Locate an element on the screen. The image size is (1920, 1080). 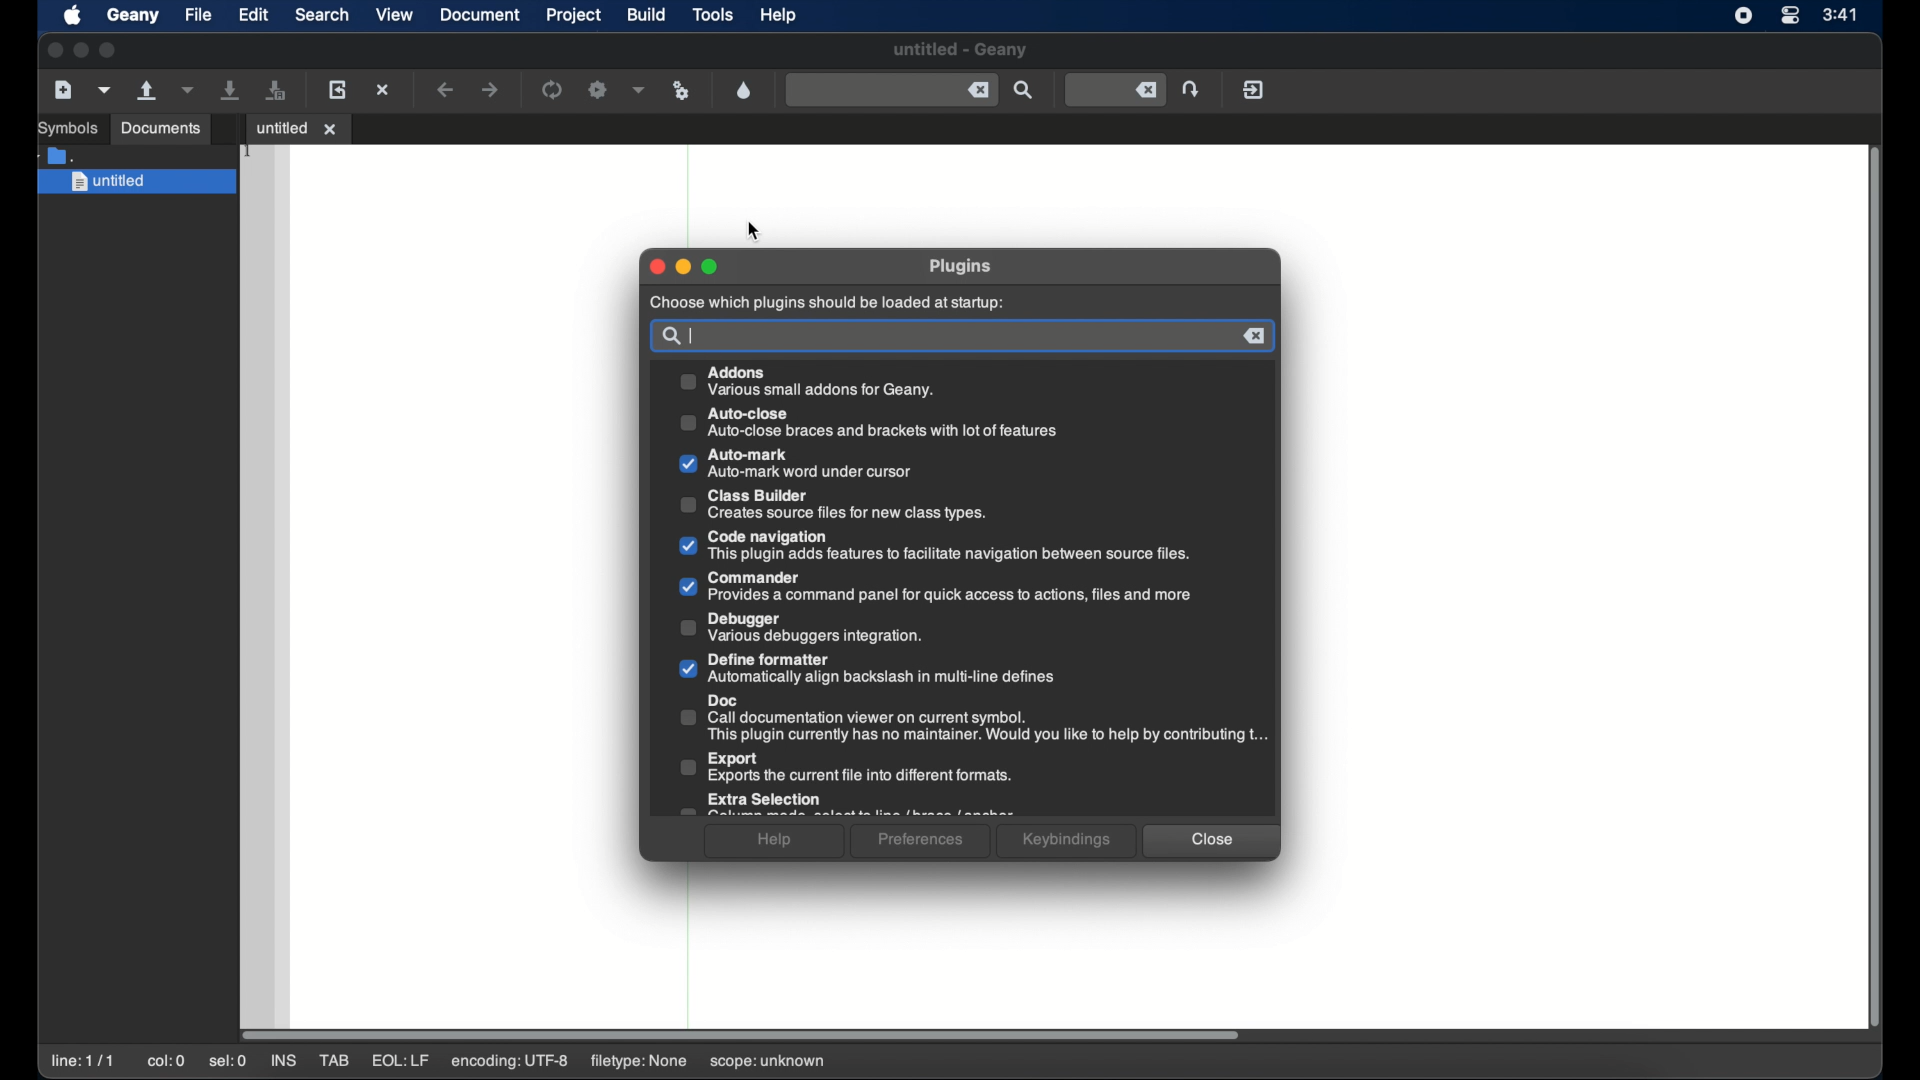
open a recent file is located at coordinates (190, 91).